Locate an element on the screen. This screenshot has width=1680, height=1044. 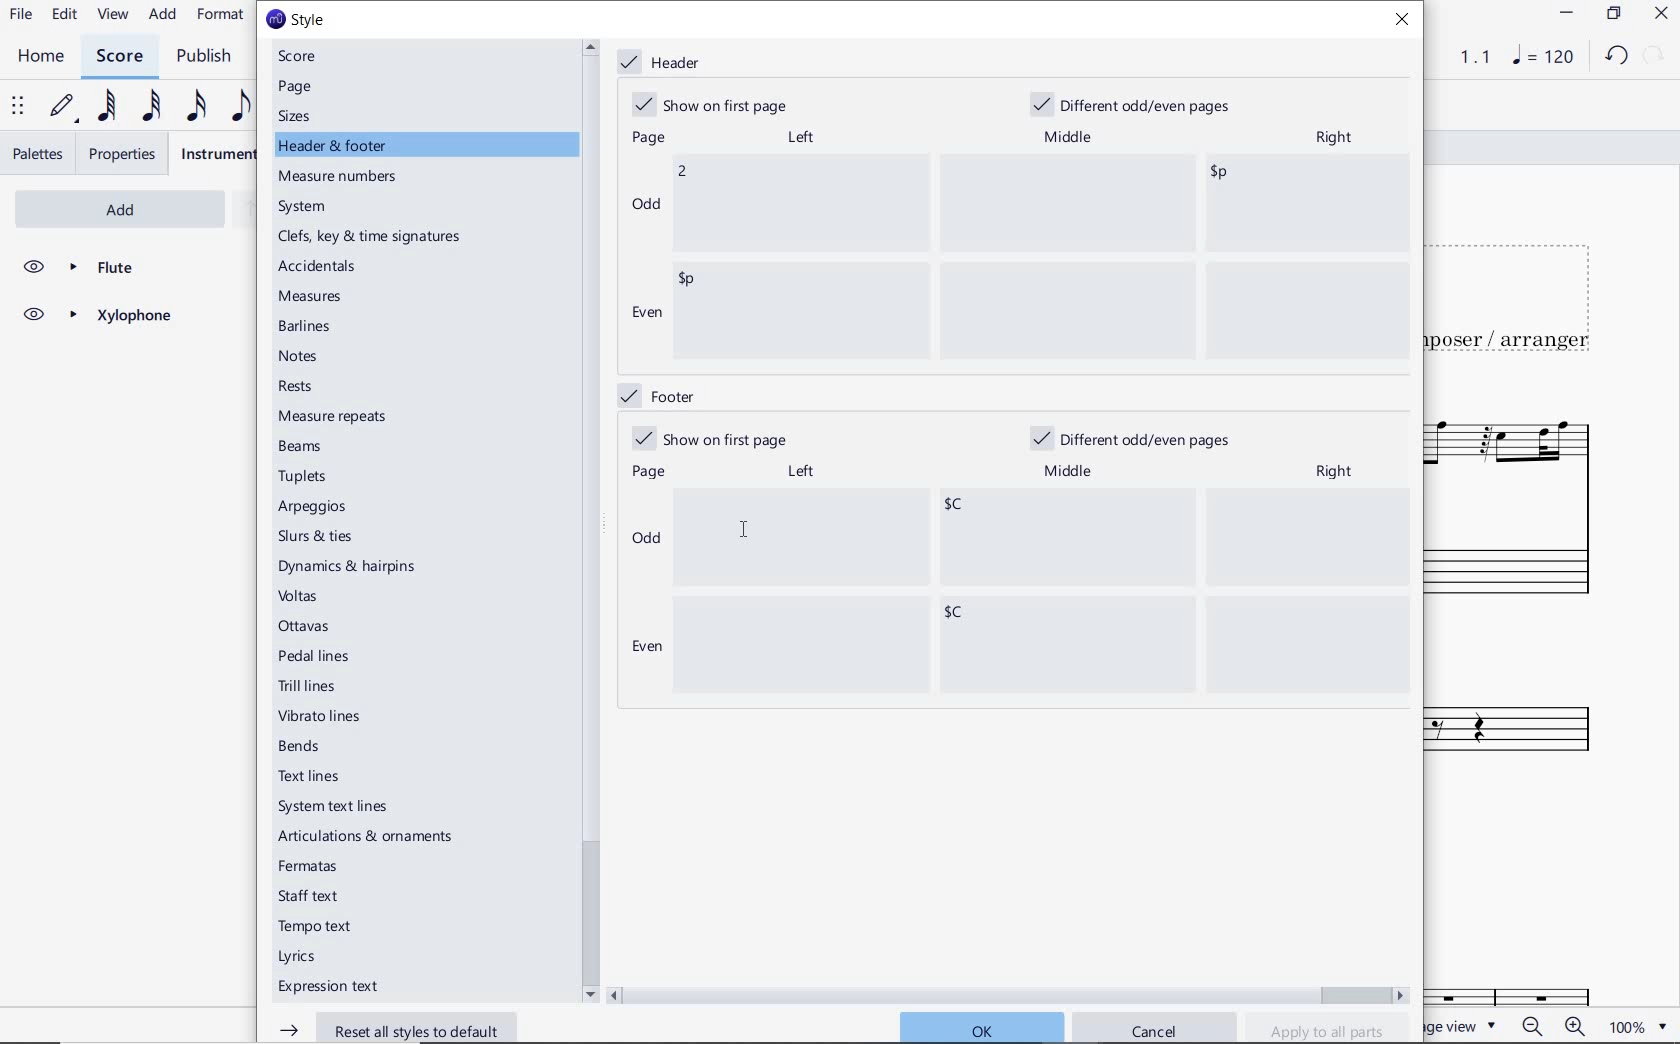
tempo text is located at coordinates (317, 929).